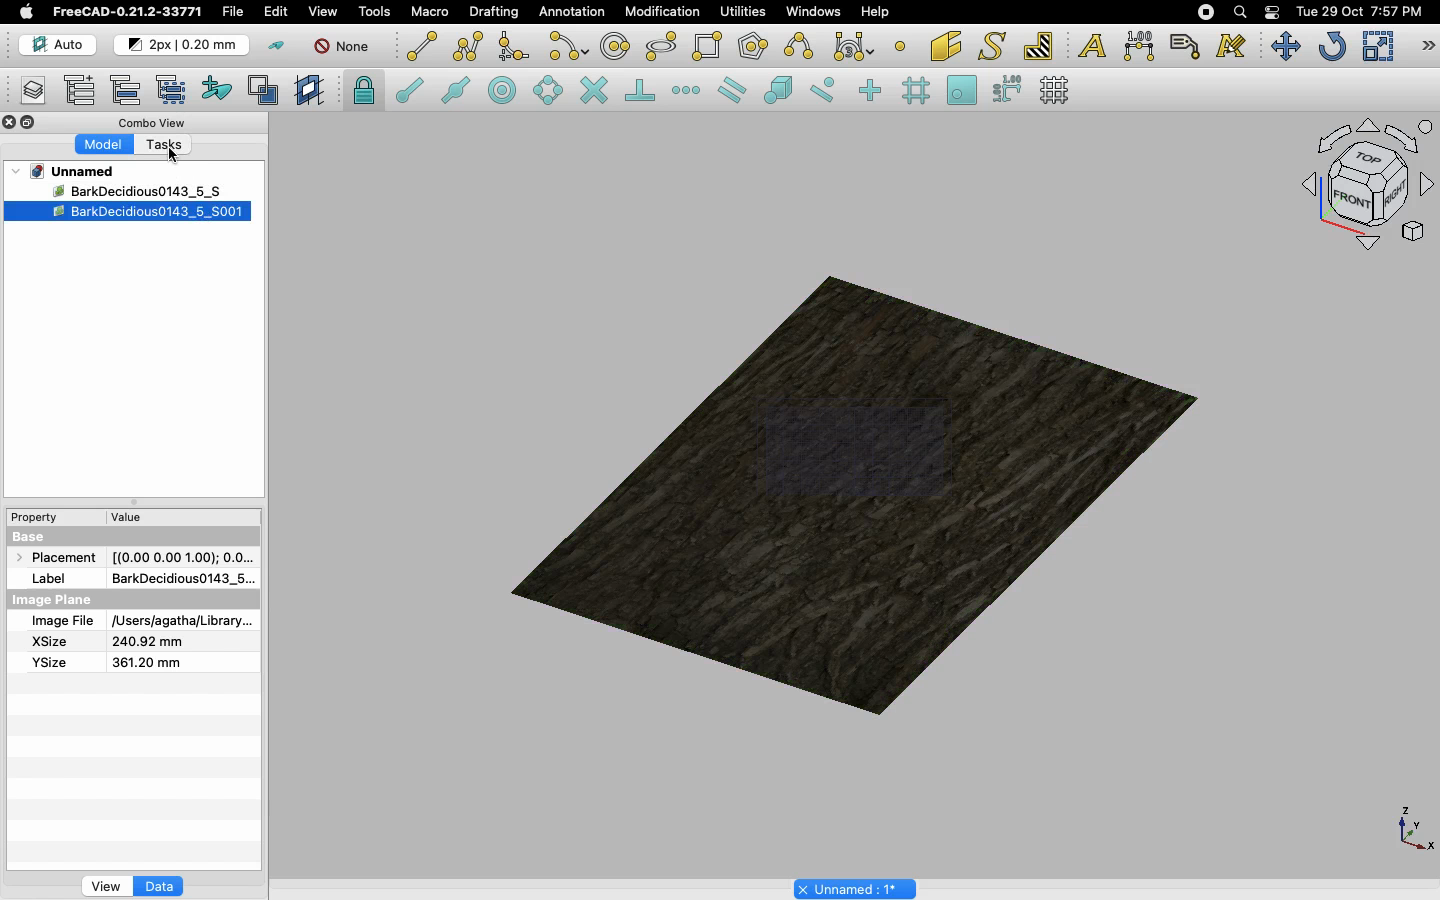 Image resolution: width=1440 pixels, height=900 pixels. I want to click on Rectangle, so click(711, 47).